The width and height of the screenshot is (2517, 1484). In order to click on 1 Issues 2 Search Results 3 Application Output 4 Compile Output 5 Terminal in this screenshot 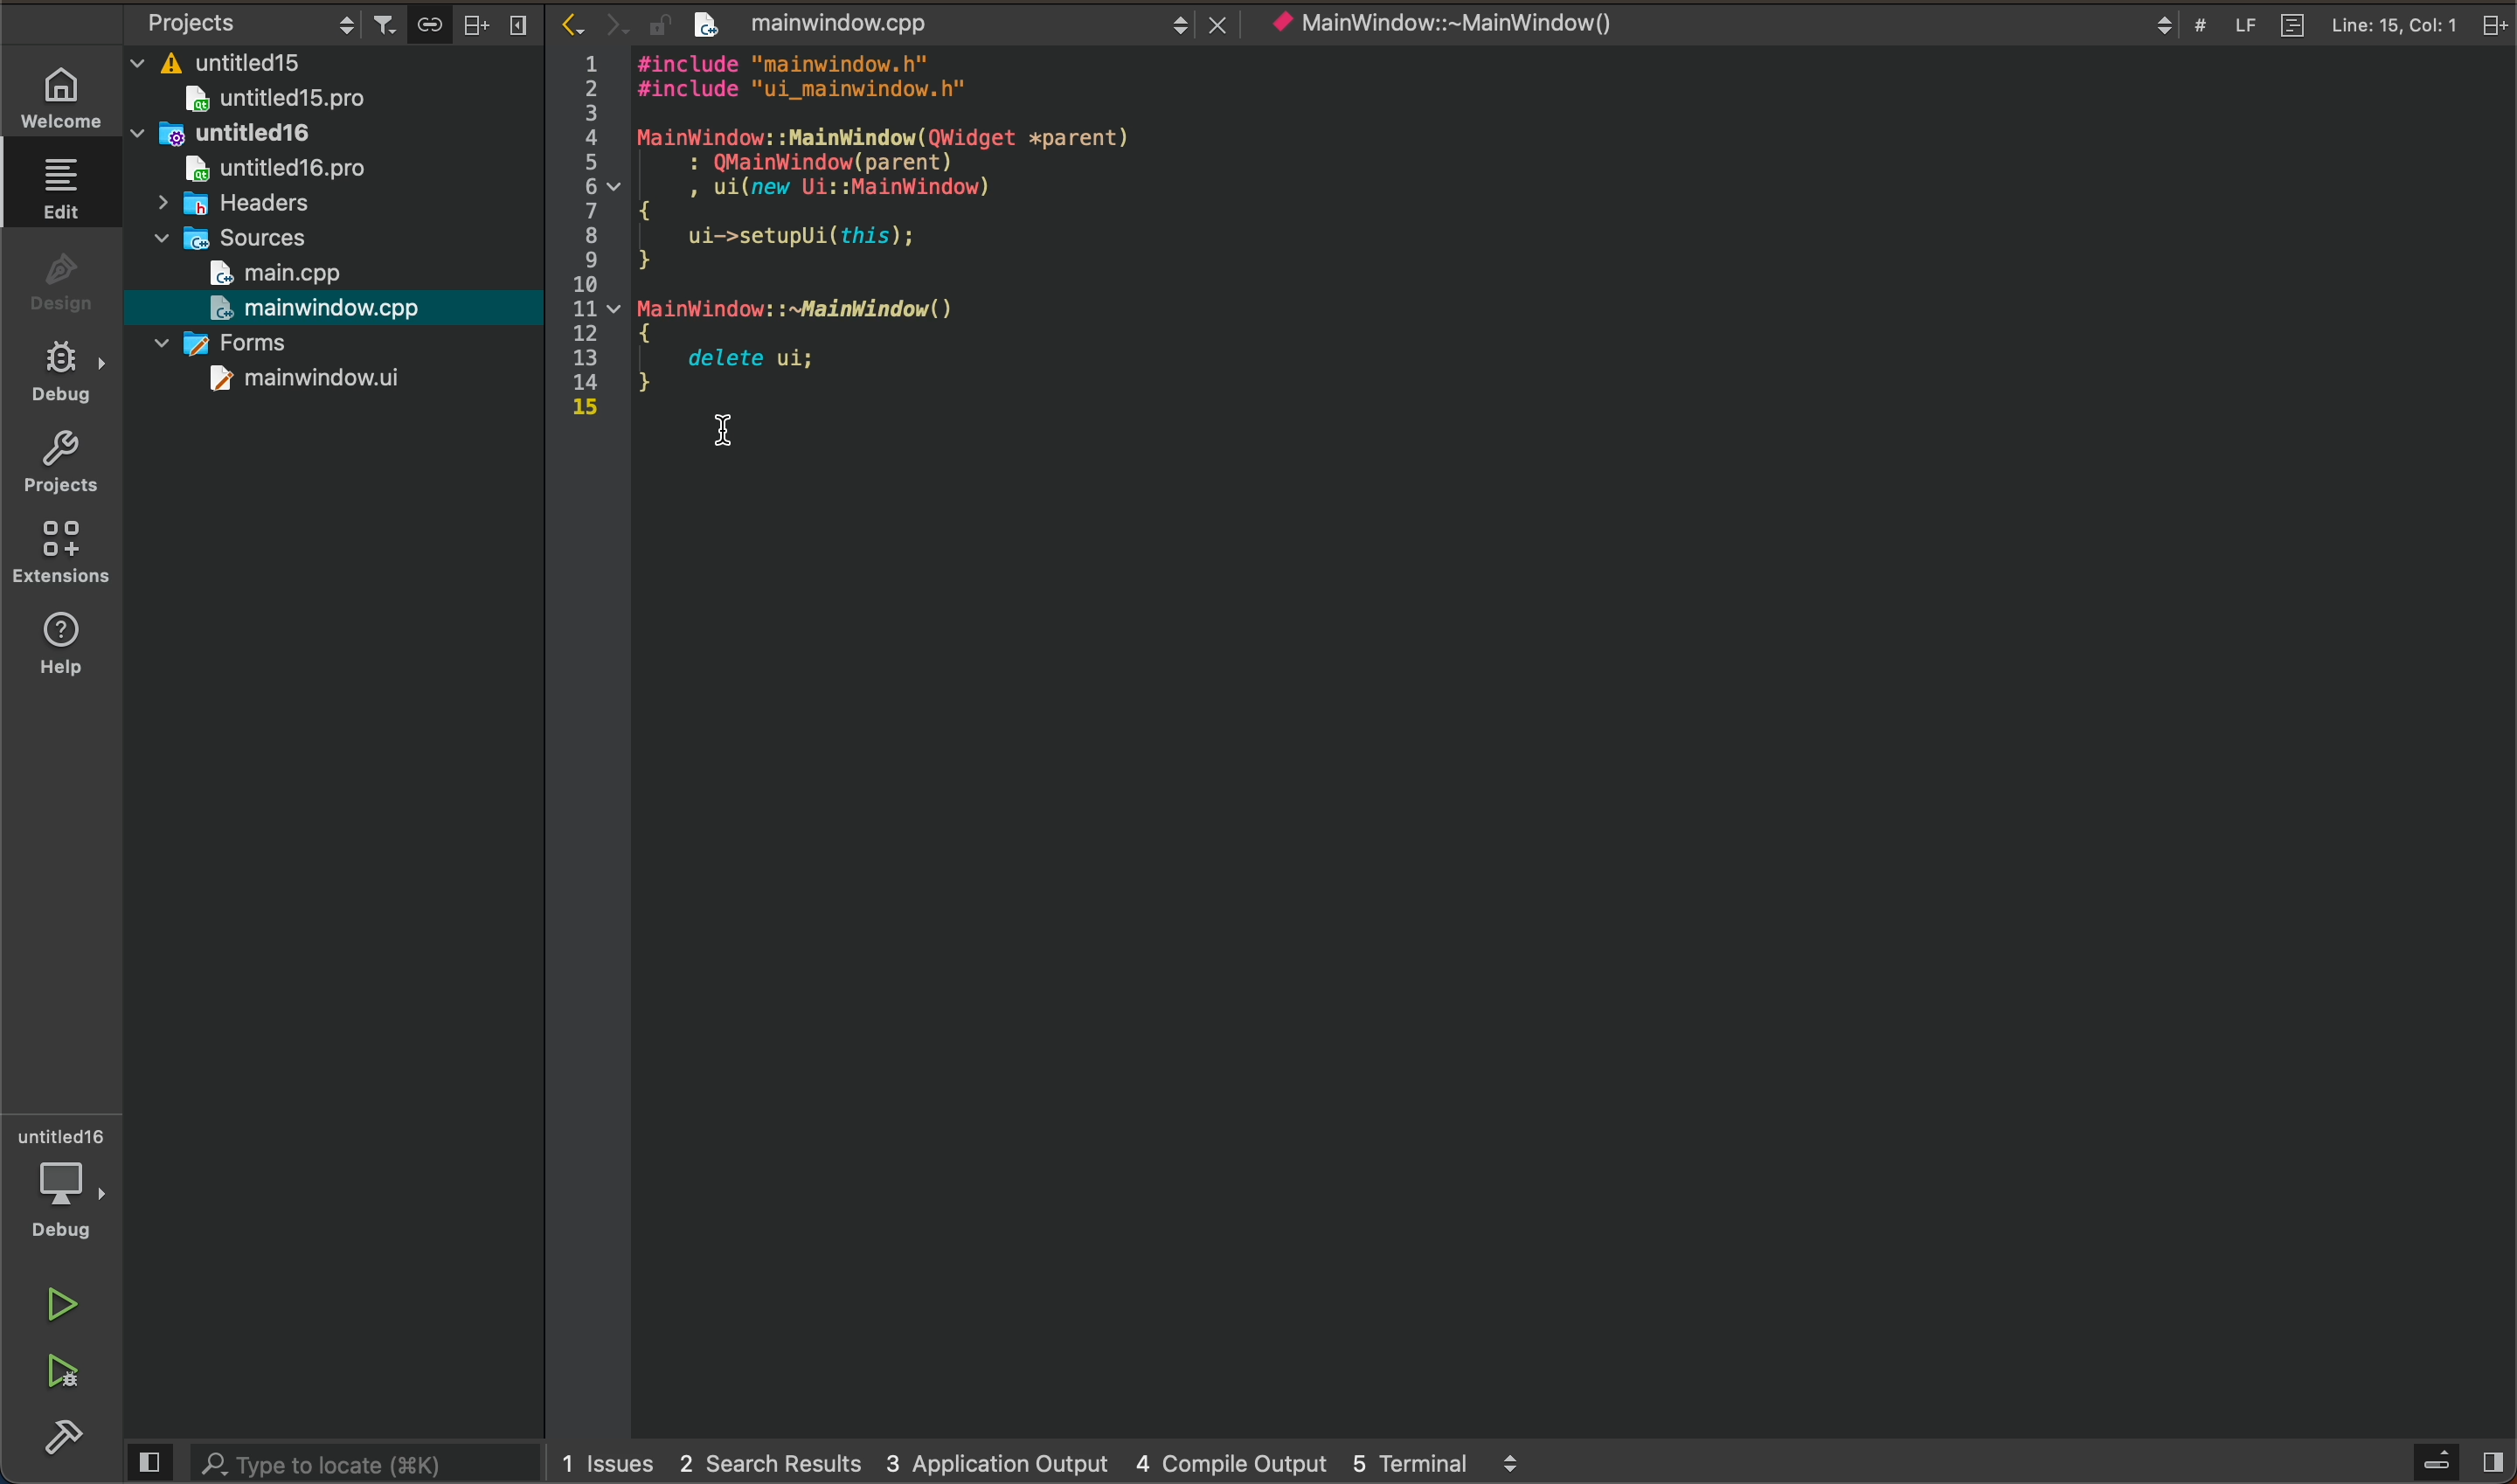, I will do `click(1036, 1466)`.